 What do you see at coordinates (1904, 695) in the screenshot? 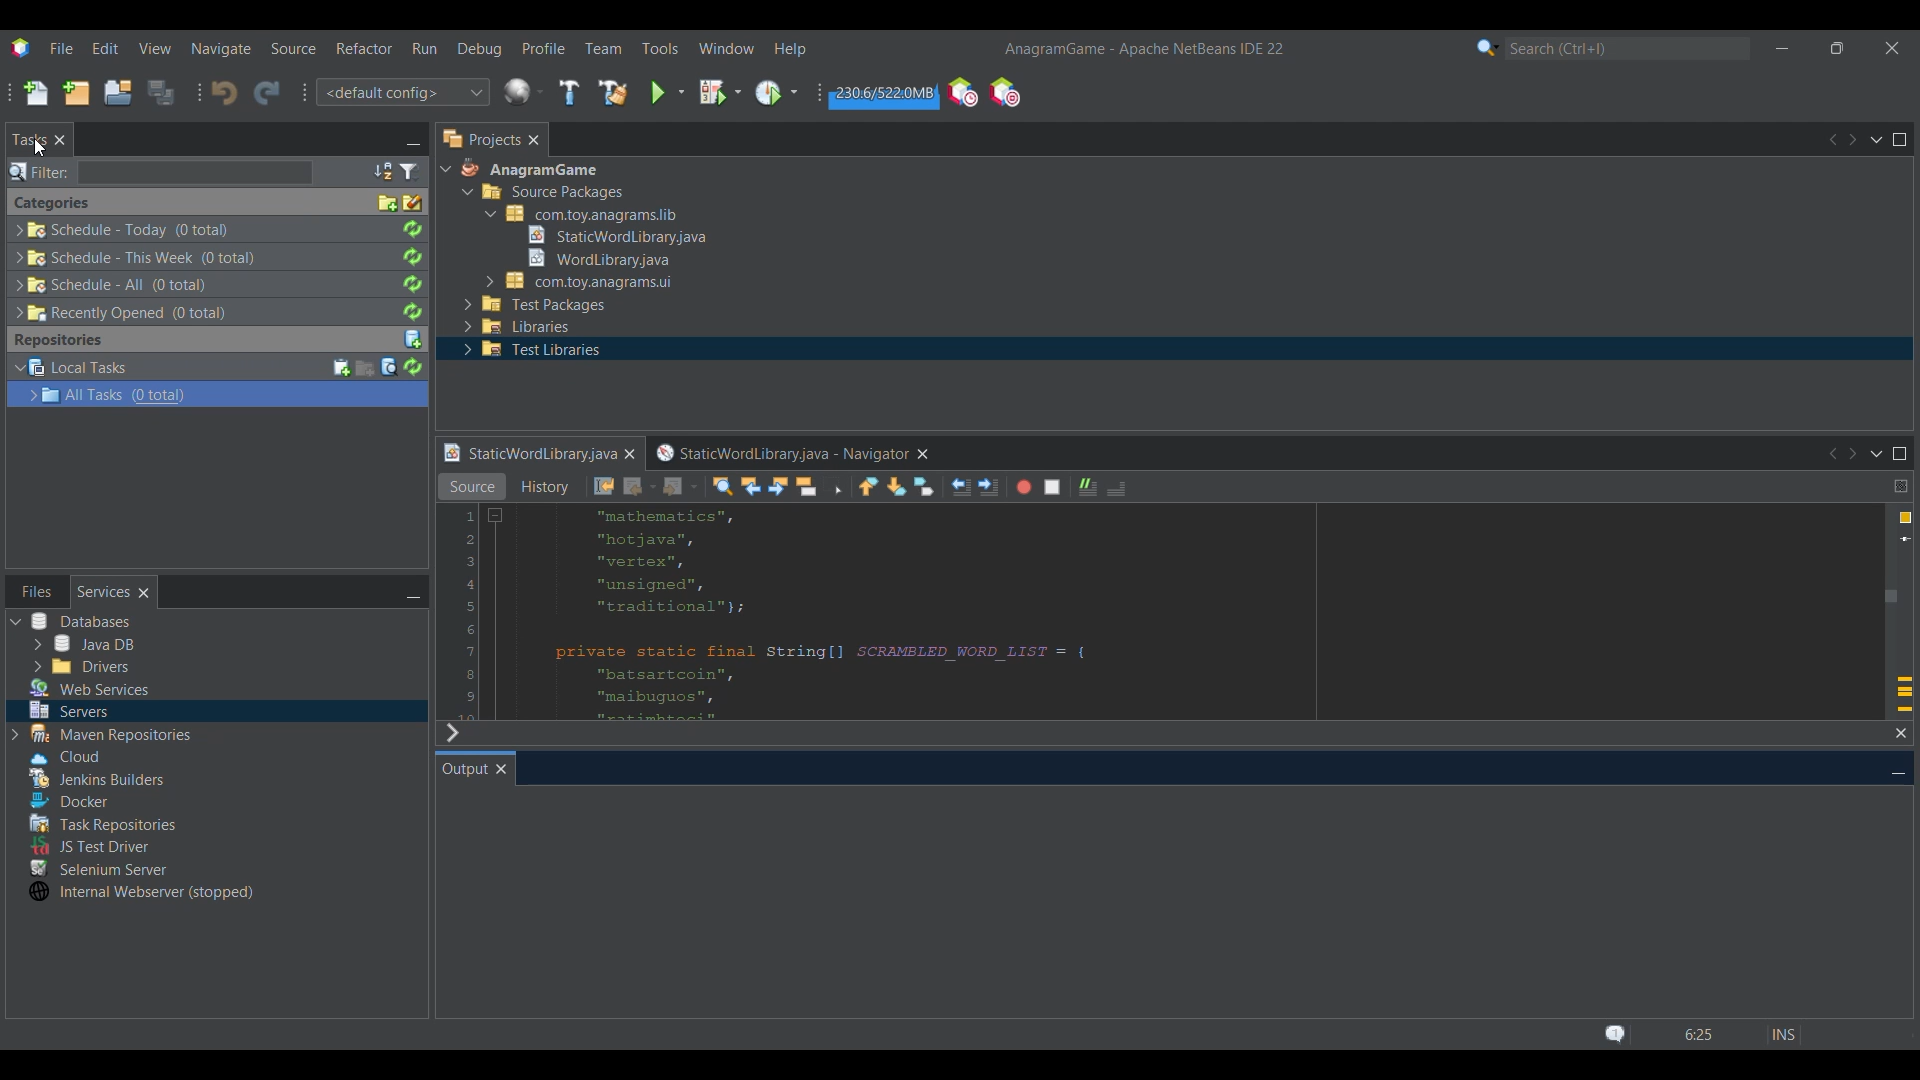
I see `Add override annotation` at bounding box center [1904, 695].